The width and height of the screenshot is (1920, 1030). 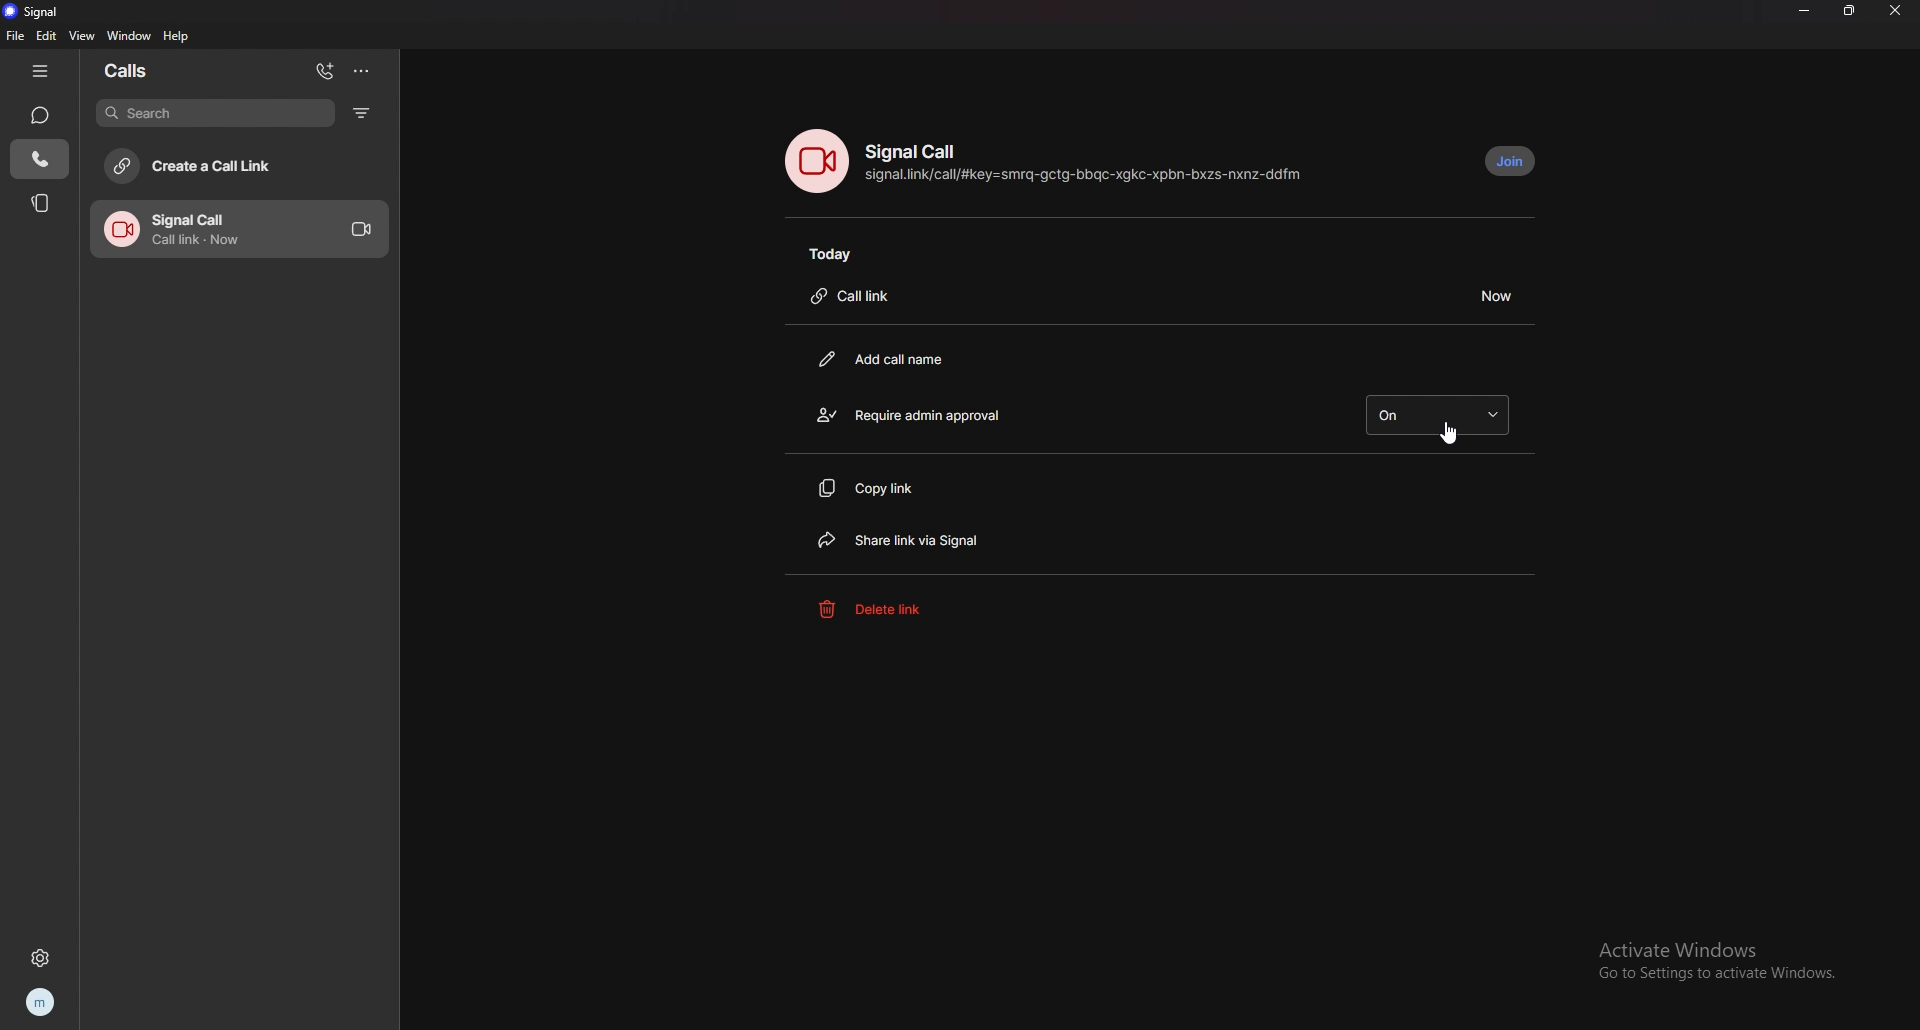 What do you see at coordinates (236, 166) in the screenshot?
I see `create a call link` at bounding box center [236, 166].